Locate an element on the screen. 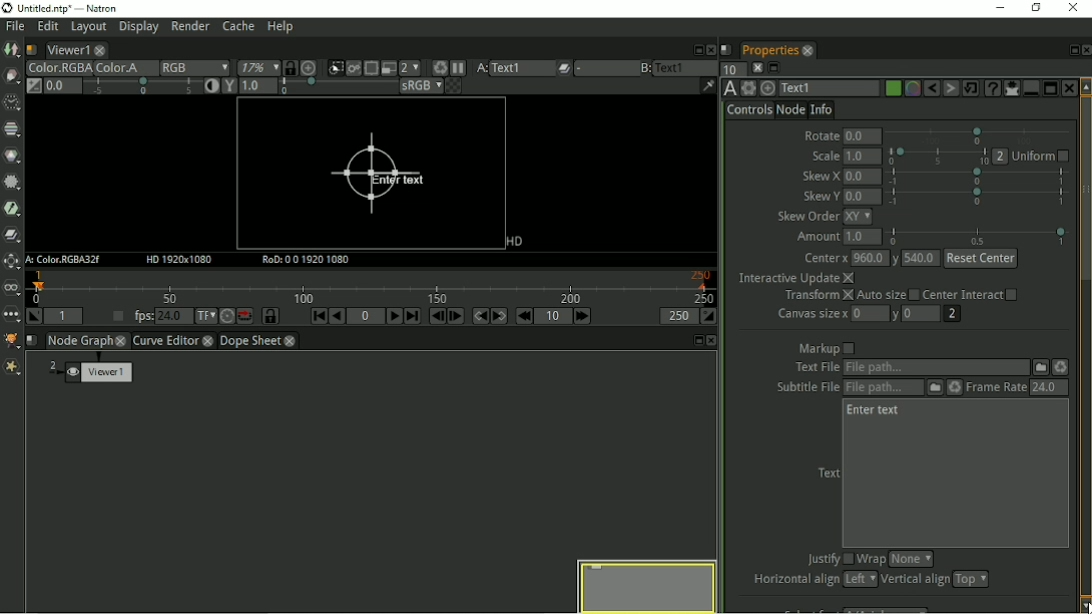 This screenshot has height=614, width=1092. Restore default values is located at coordinates (971, 89).